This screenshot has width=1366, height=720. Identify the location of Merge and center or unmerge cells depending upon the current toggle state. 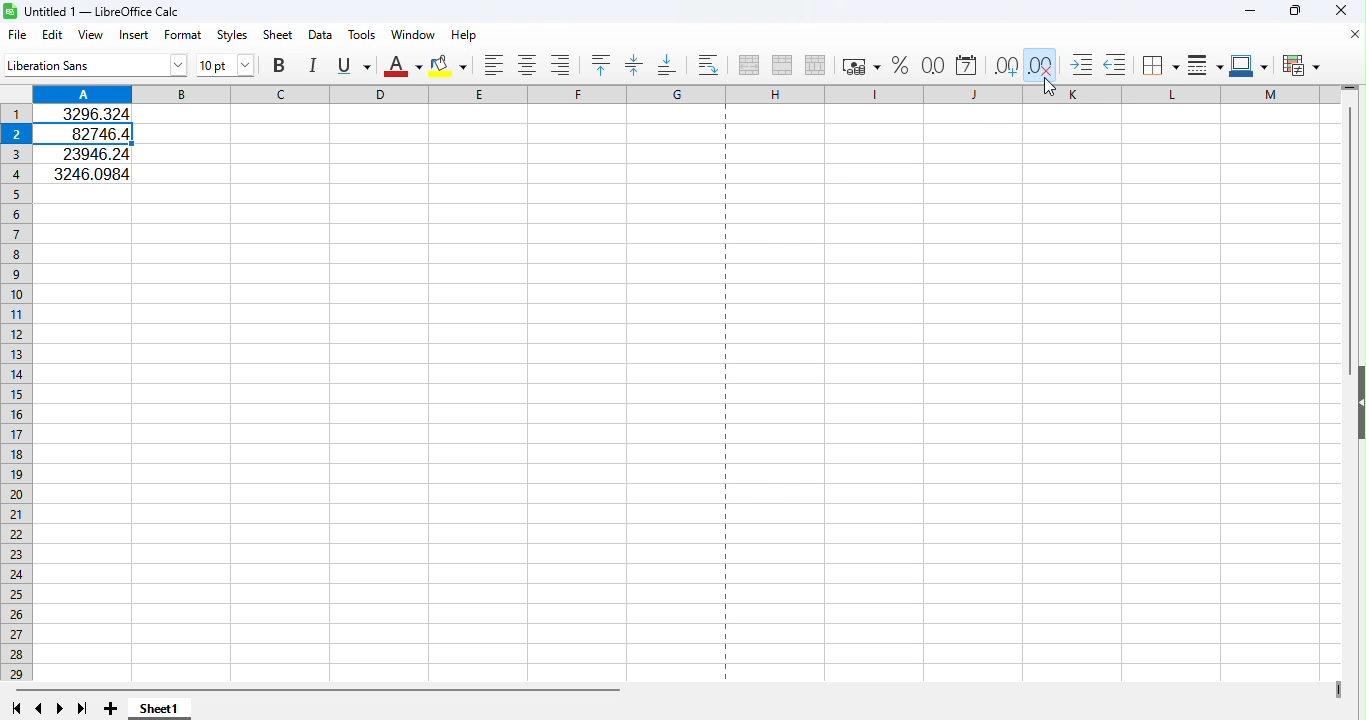
(746, 63).